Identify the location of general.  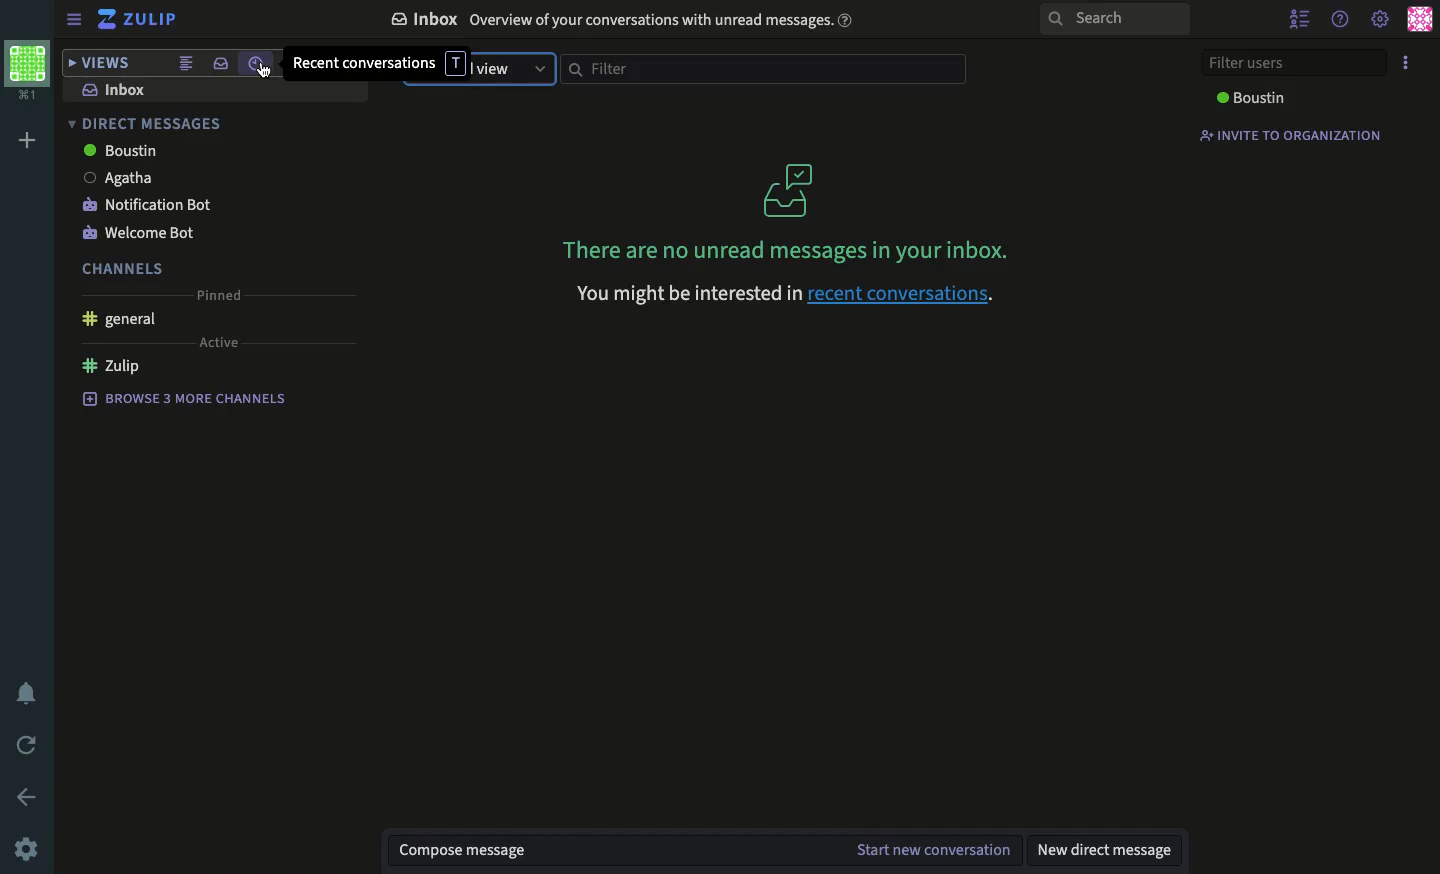
(118, 322).